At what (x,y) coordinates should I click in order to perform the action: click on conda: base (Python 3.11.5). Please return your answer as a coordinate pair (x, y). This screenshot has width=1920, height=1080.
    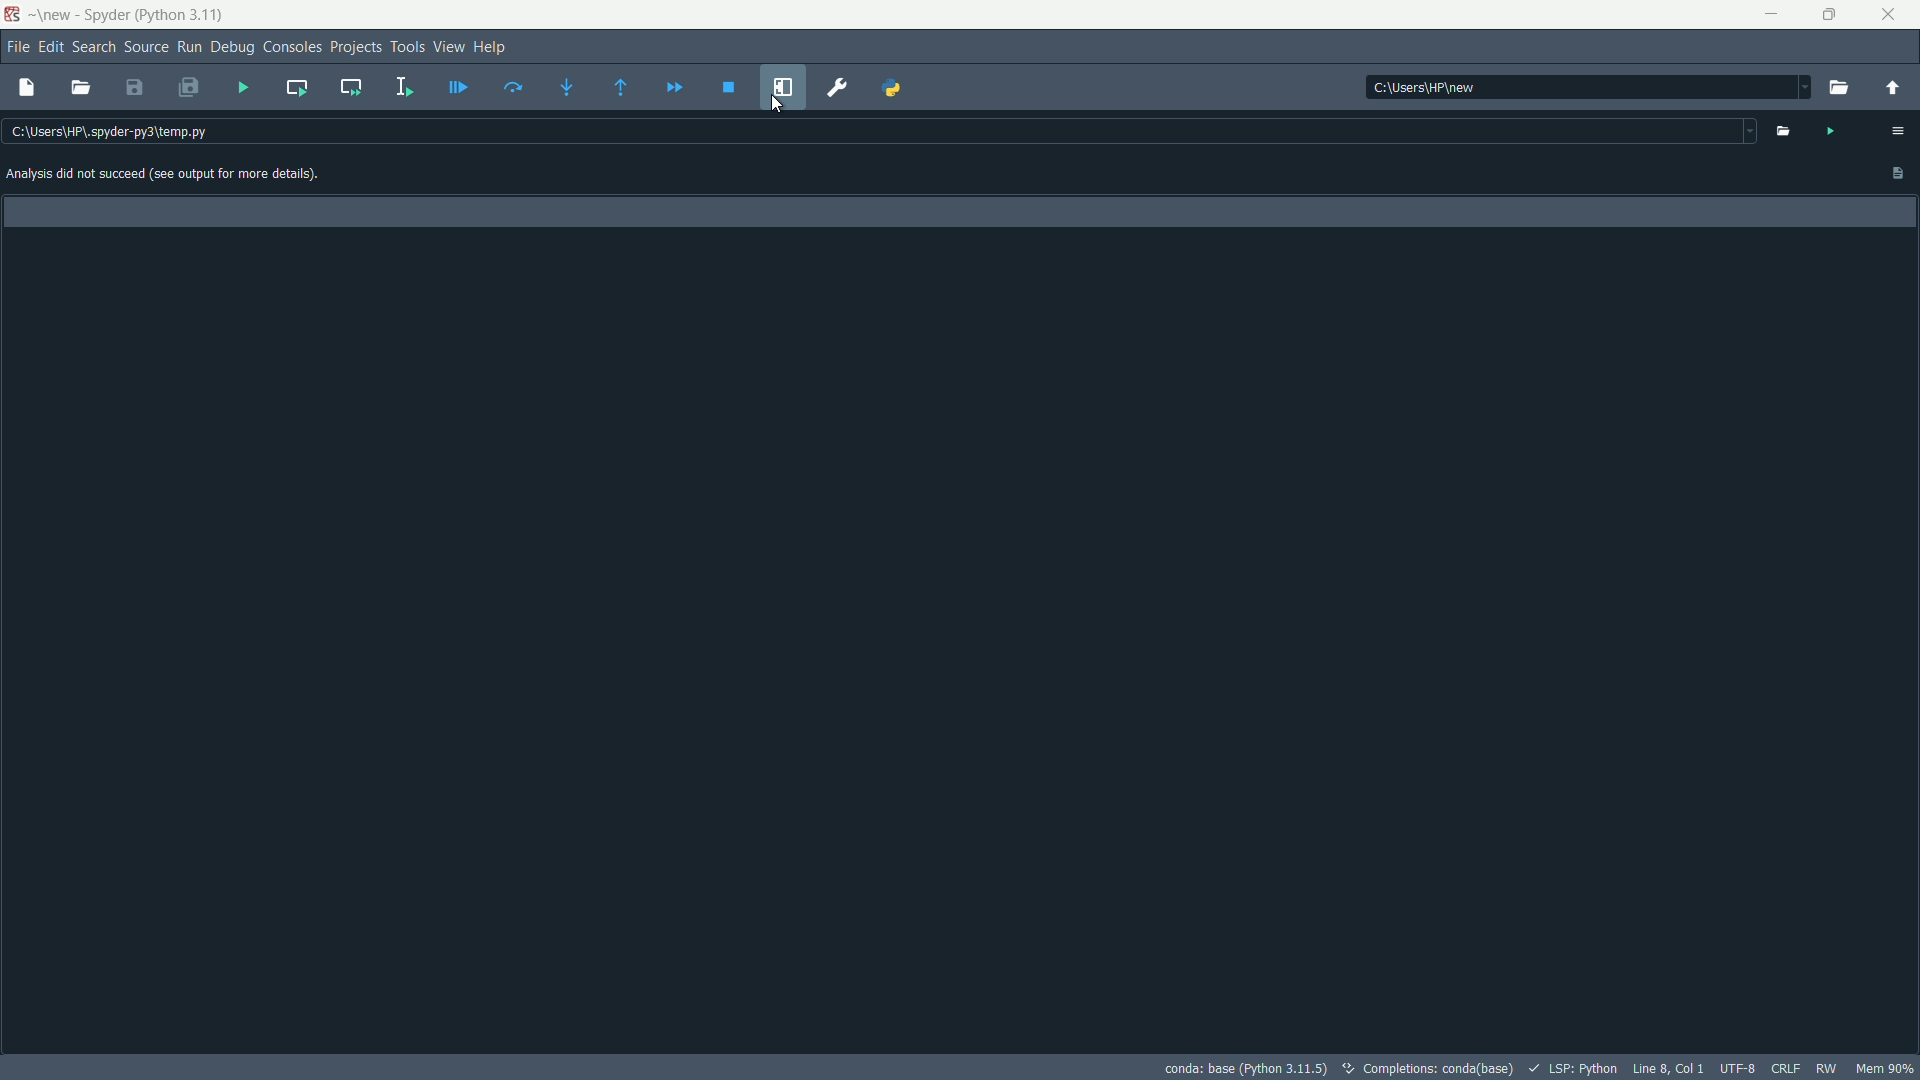
    Looking at the image, I should click on (1246, 1066).